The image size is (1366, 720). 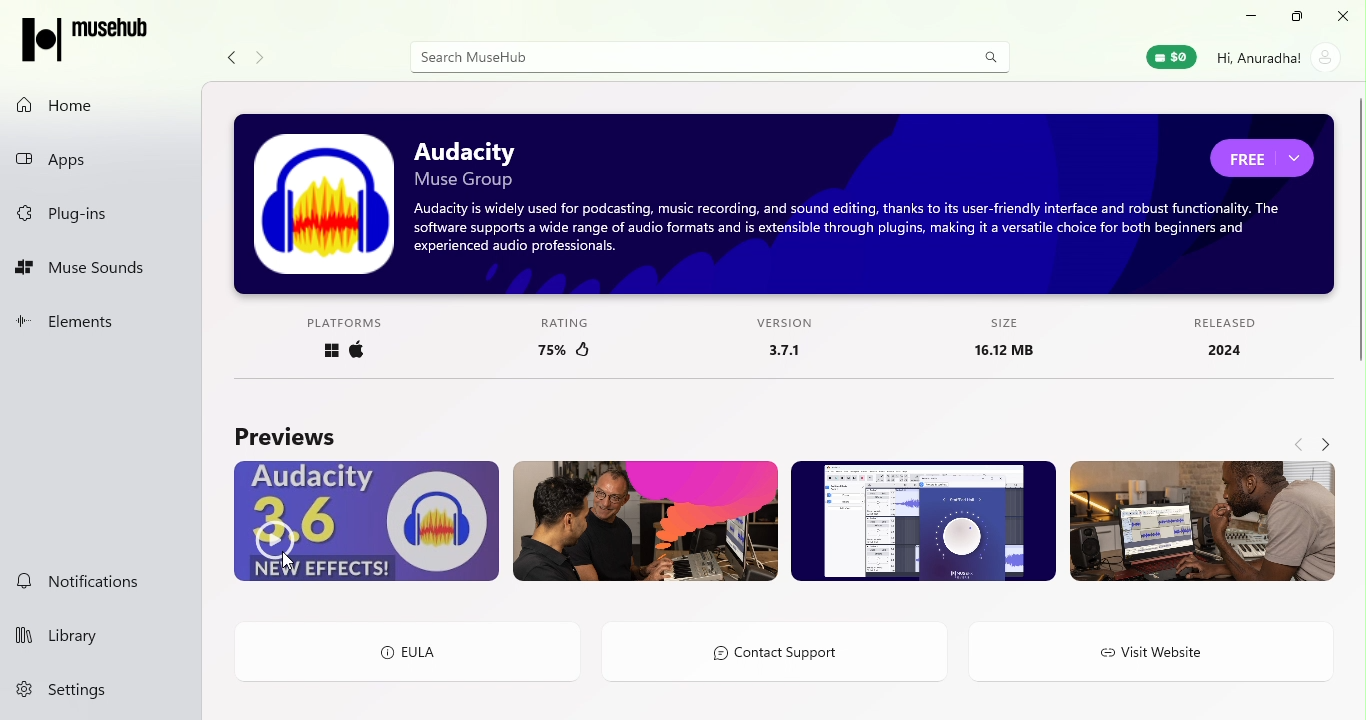 I want to click on Plug-ins, so click(x=100, y=214).